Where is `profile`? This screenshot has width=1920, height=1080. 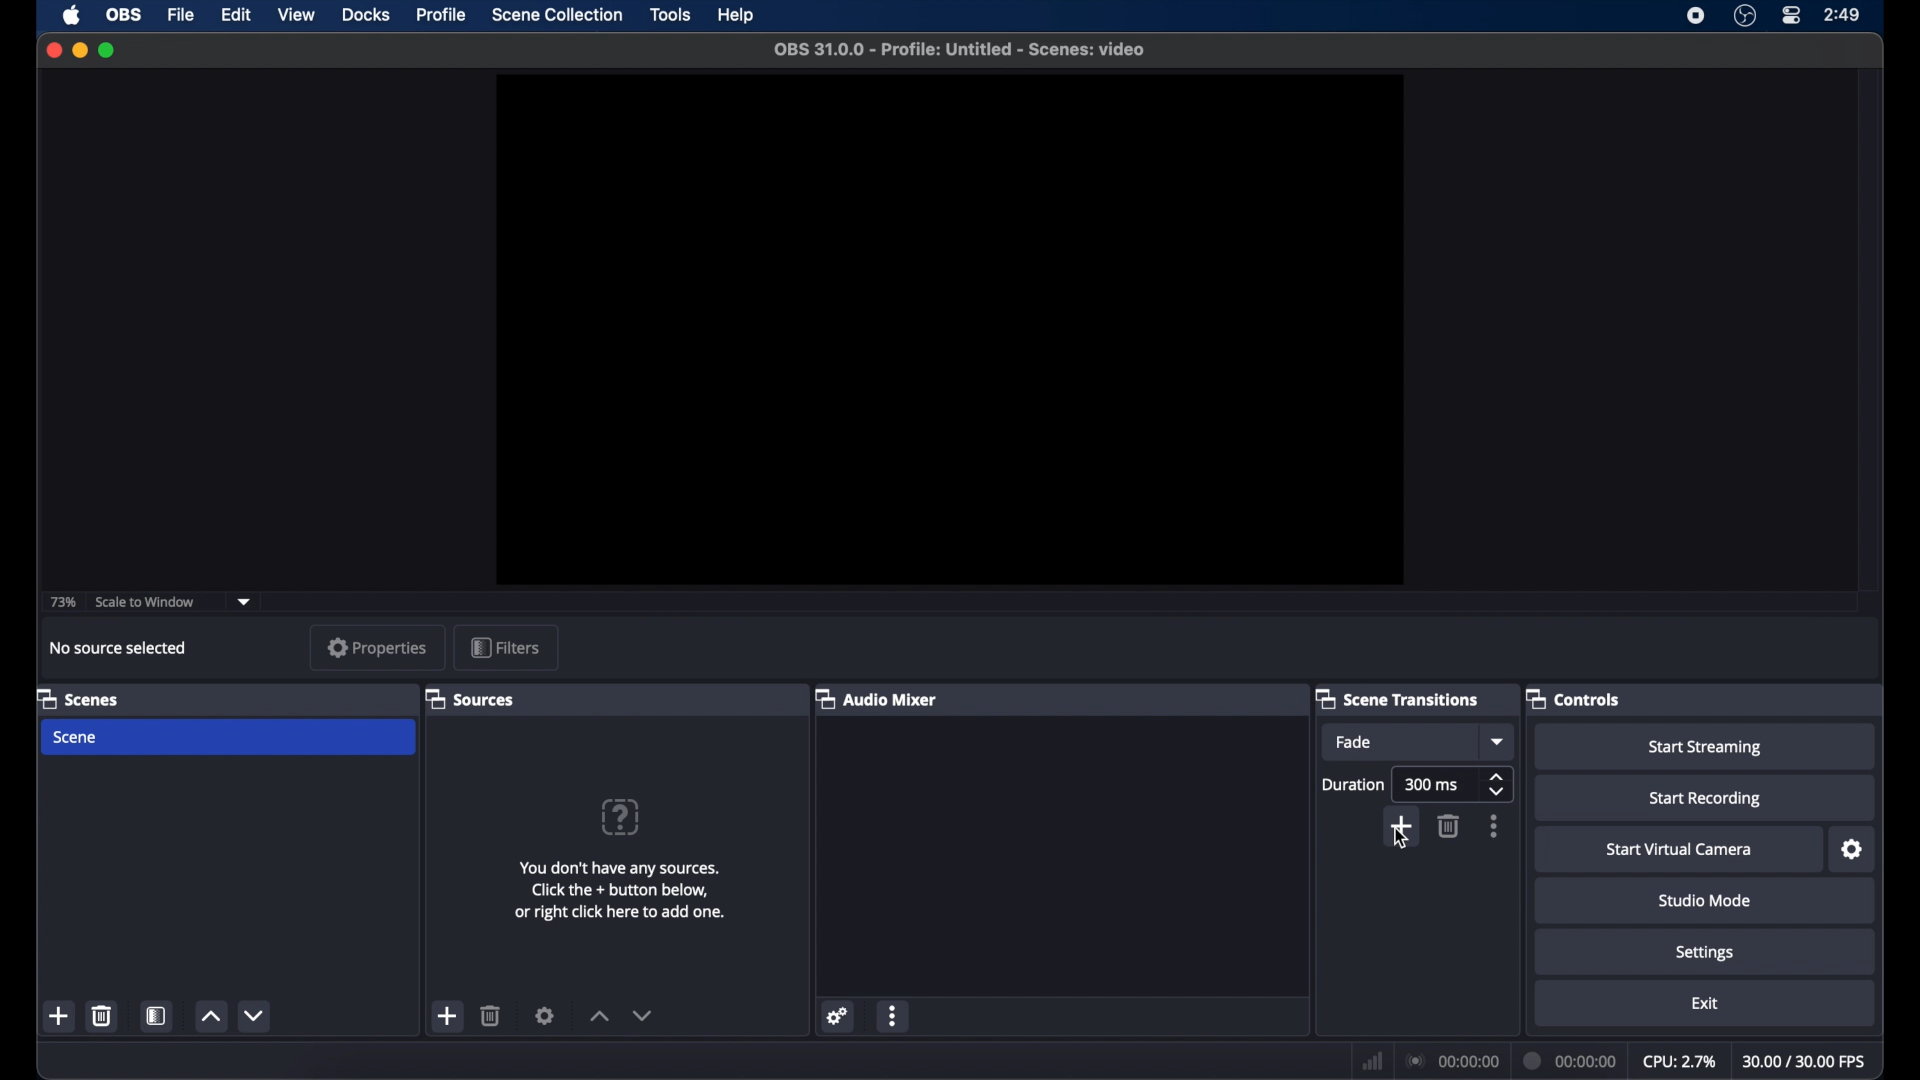
profile is located at coordinates (442, 15).